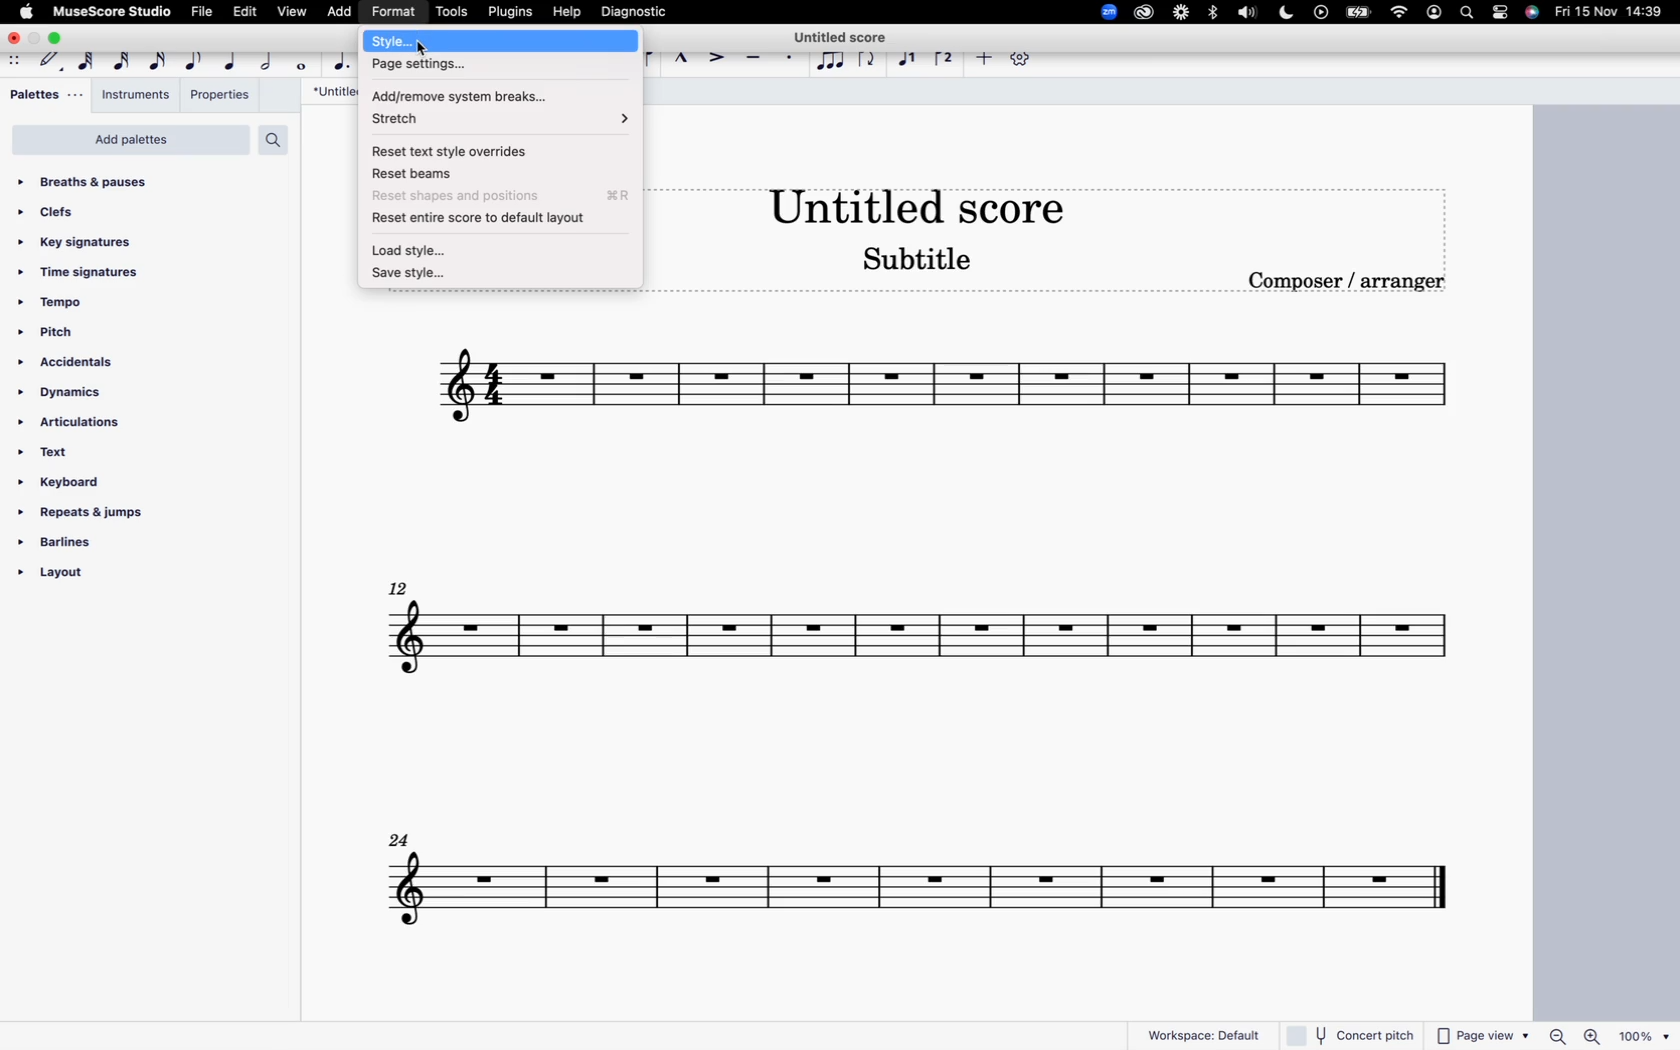  What do you see at coordinates (639, 12) in the screenshot?
I see `diagnostic` at bounding box center [639, 12].